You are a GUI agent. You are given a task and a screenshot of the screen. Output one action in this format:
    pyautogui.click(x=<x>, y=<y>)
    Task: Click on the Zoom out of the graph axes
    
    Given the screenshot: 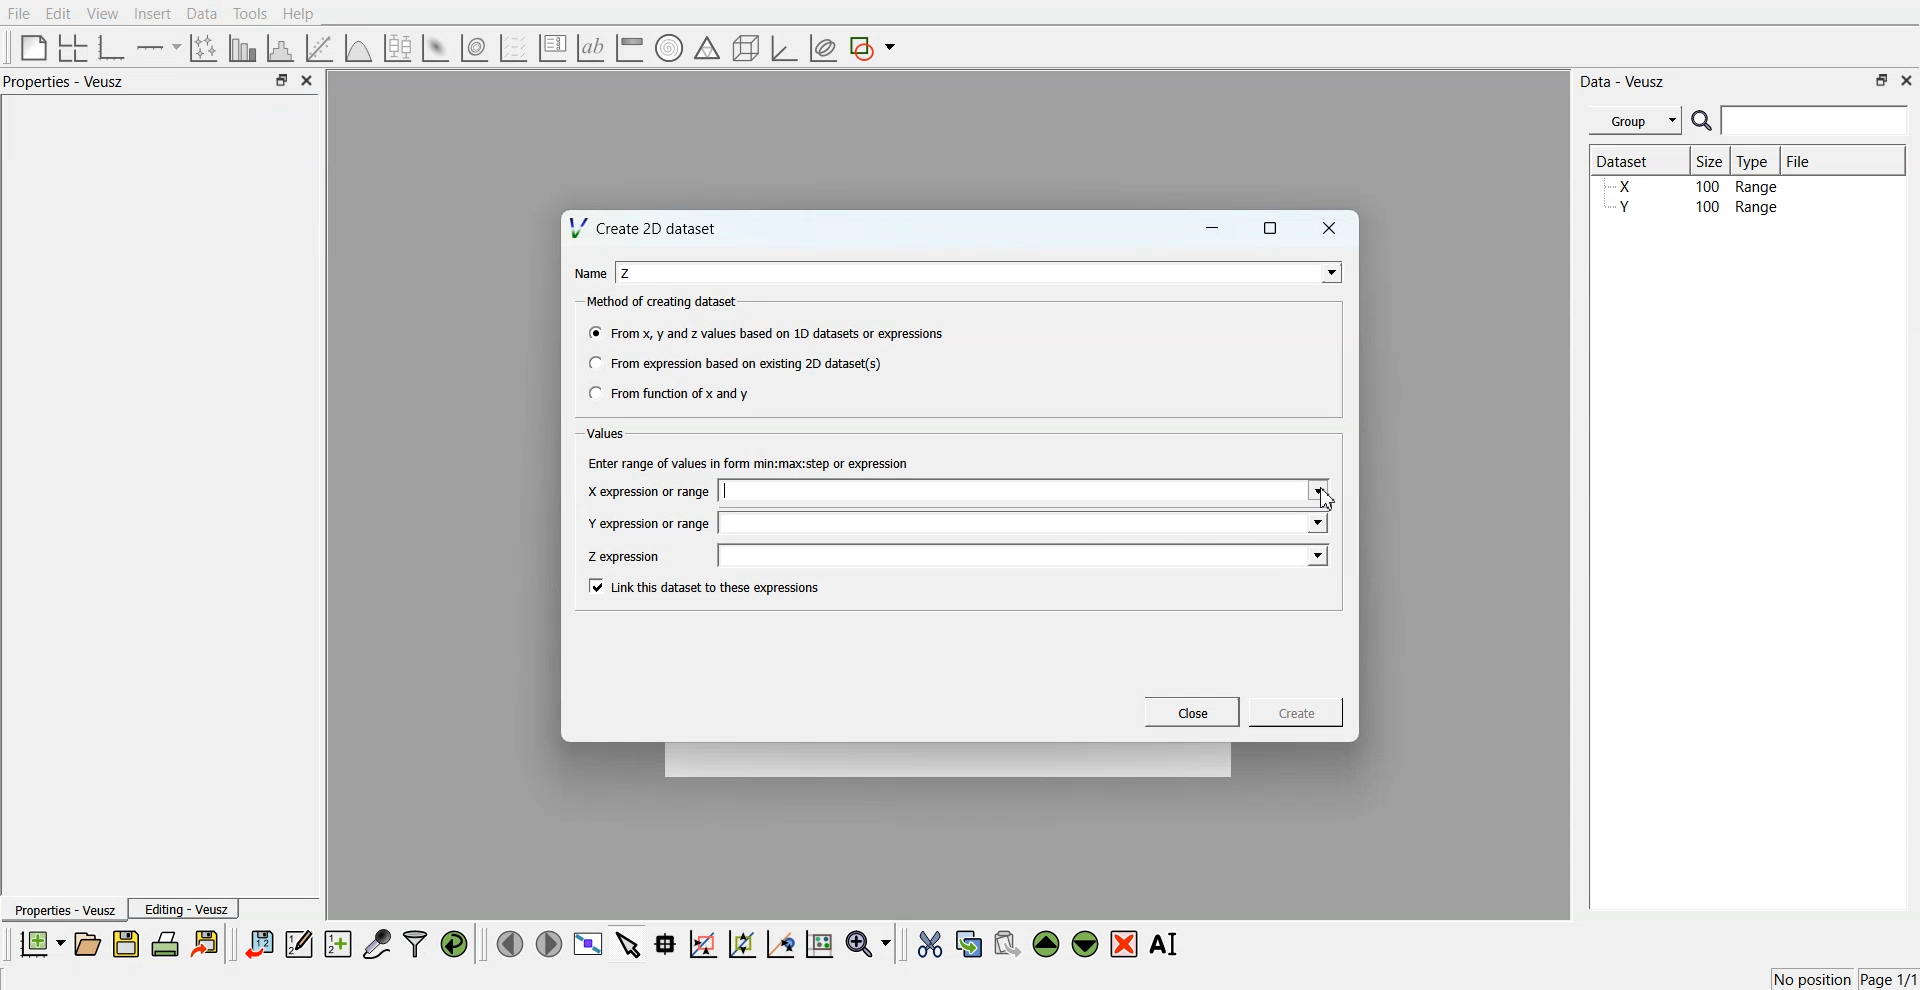 What is the action you would take?
    pyautogui.click(x=742, y=943)
    